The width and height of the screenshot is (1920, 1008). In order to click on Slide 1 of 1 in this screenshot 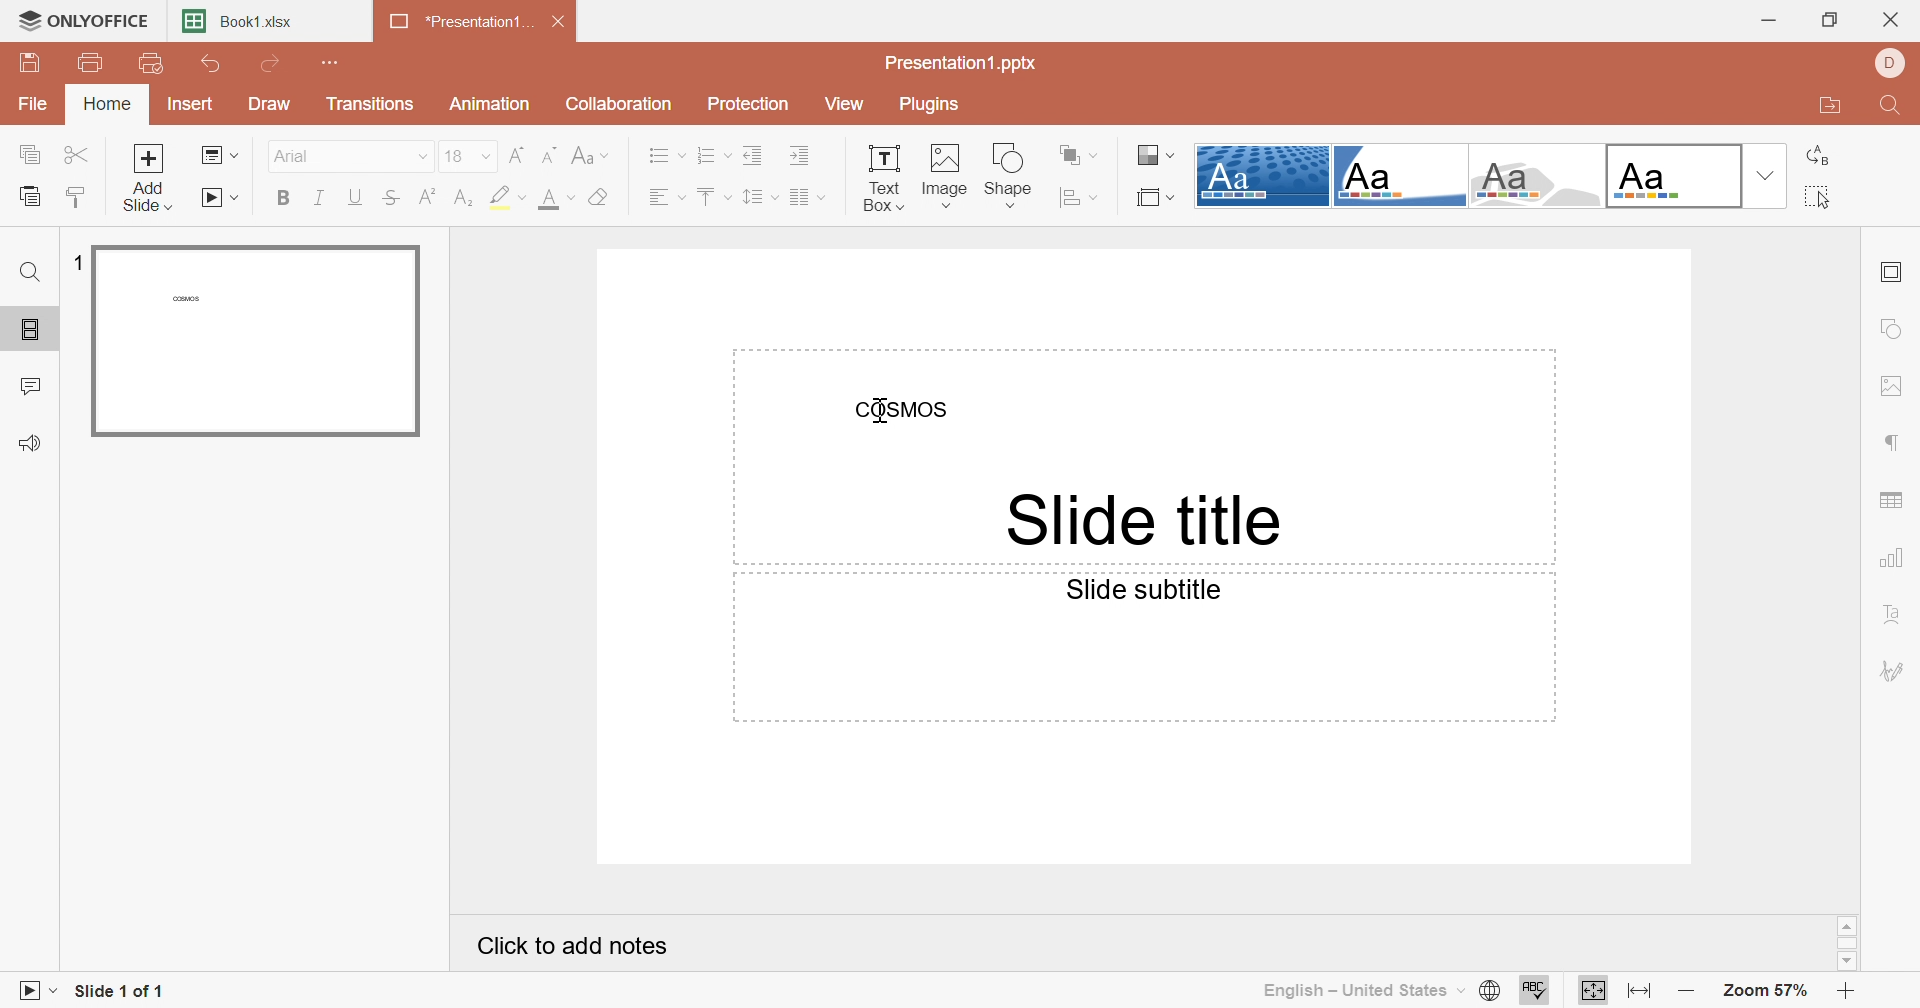, I will do `click(127, 990)`.